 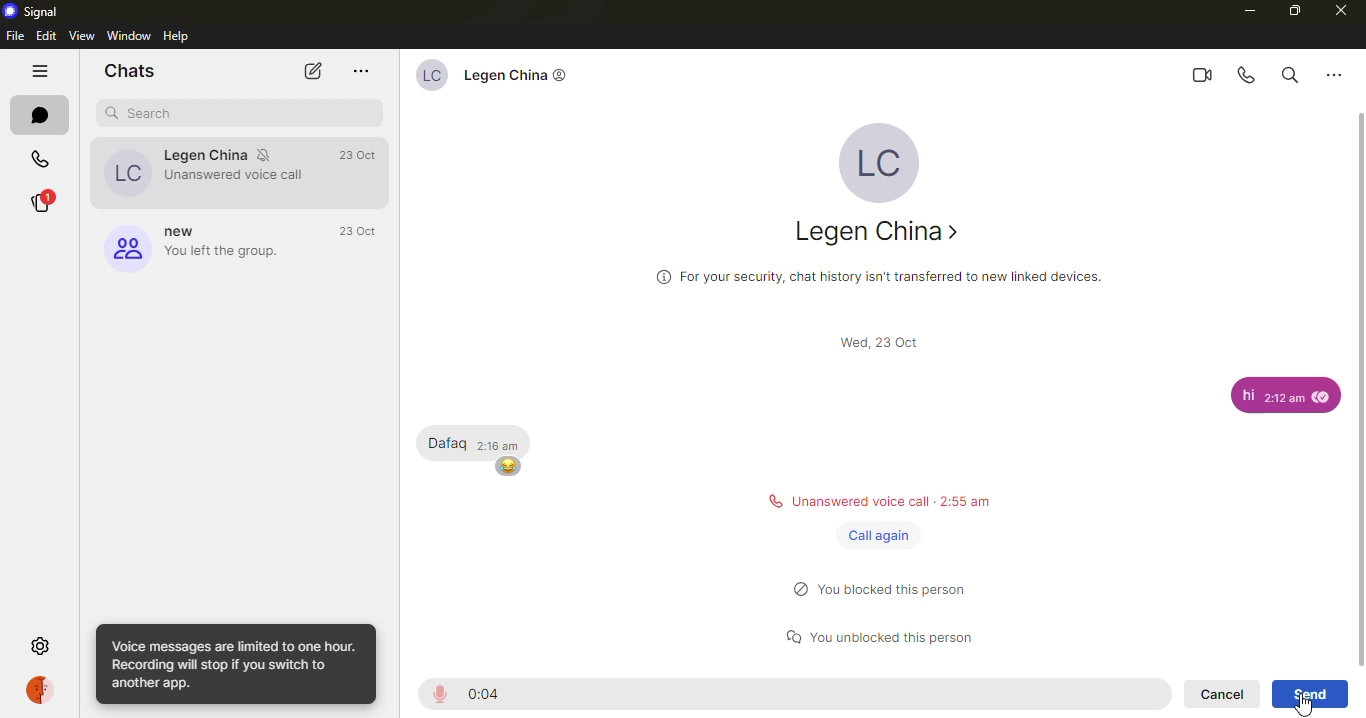 What do you see at coordinates (125, 246) in the screenshot?
I see `group logo` at bounding box center [125, 246].